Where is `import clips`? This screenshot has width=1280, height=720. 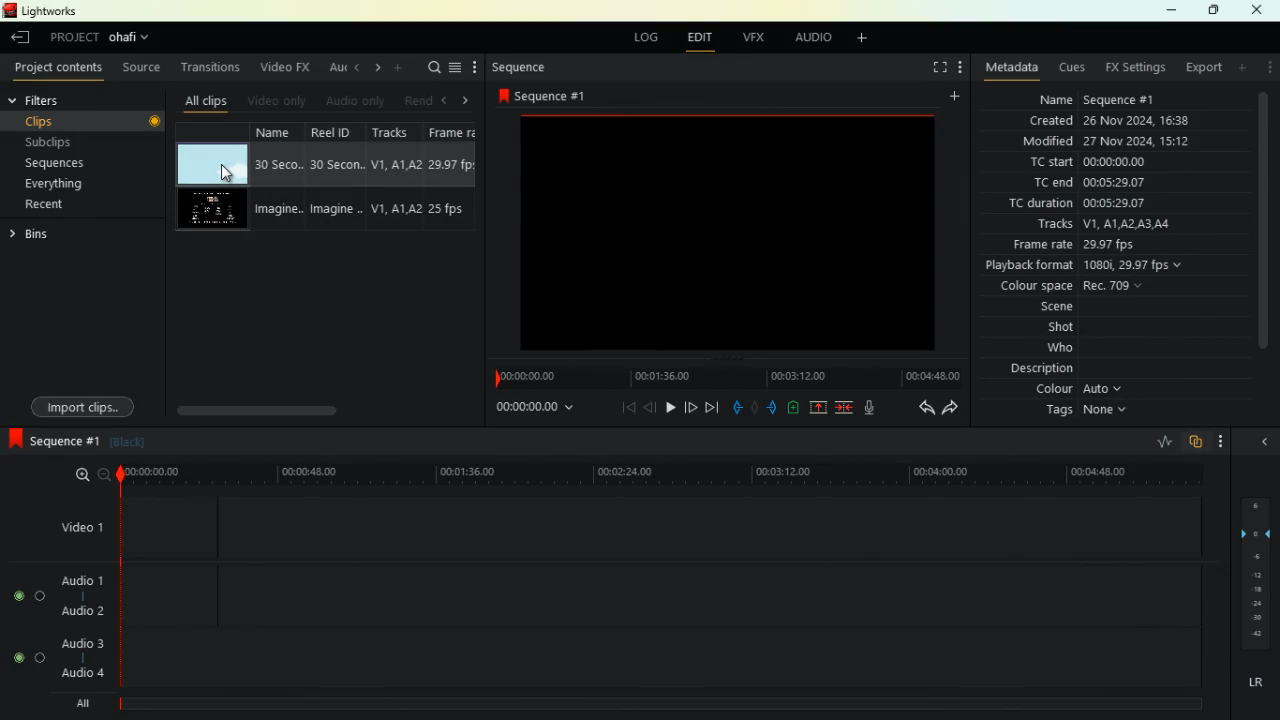
import clips is located at coordinates (81, 405).